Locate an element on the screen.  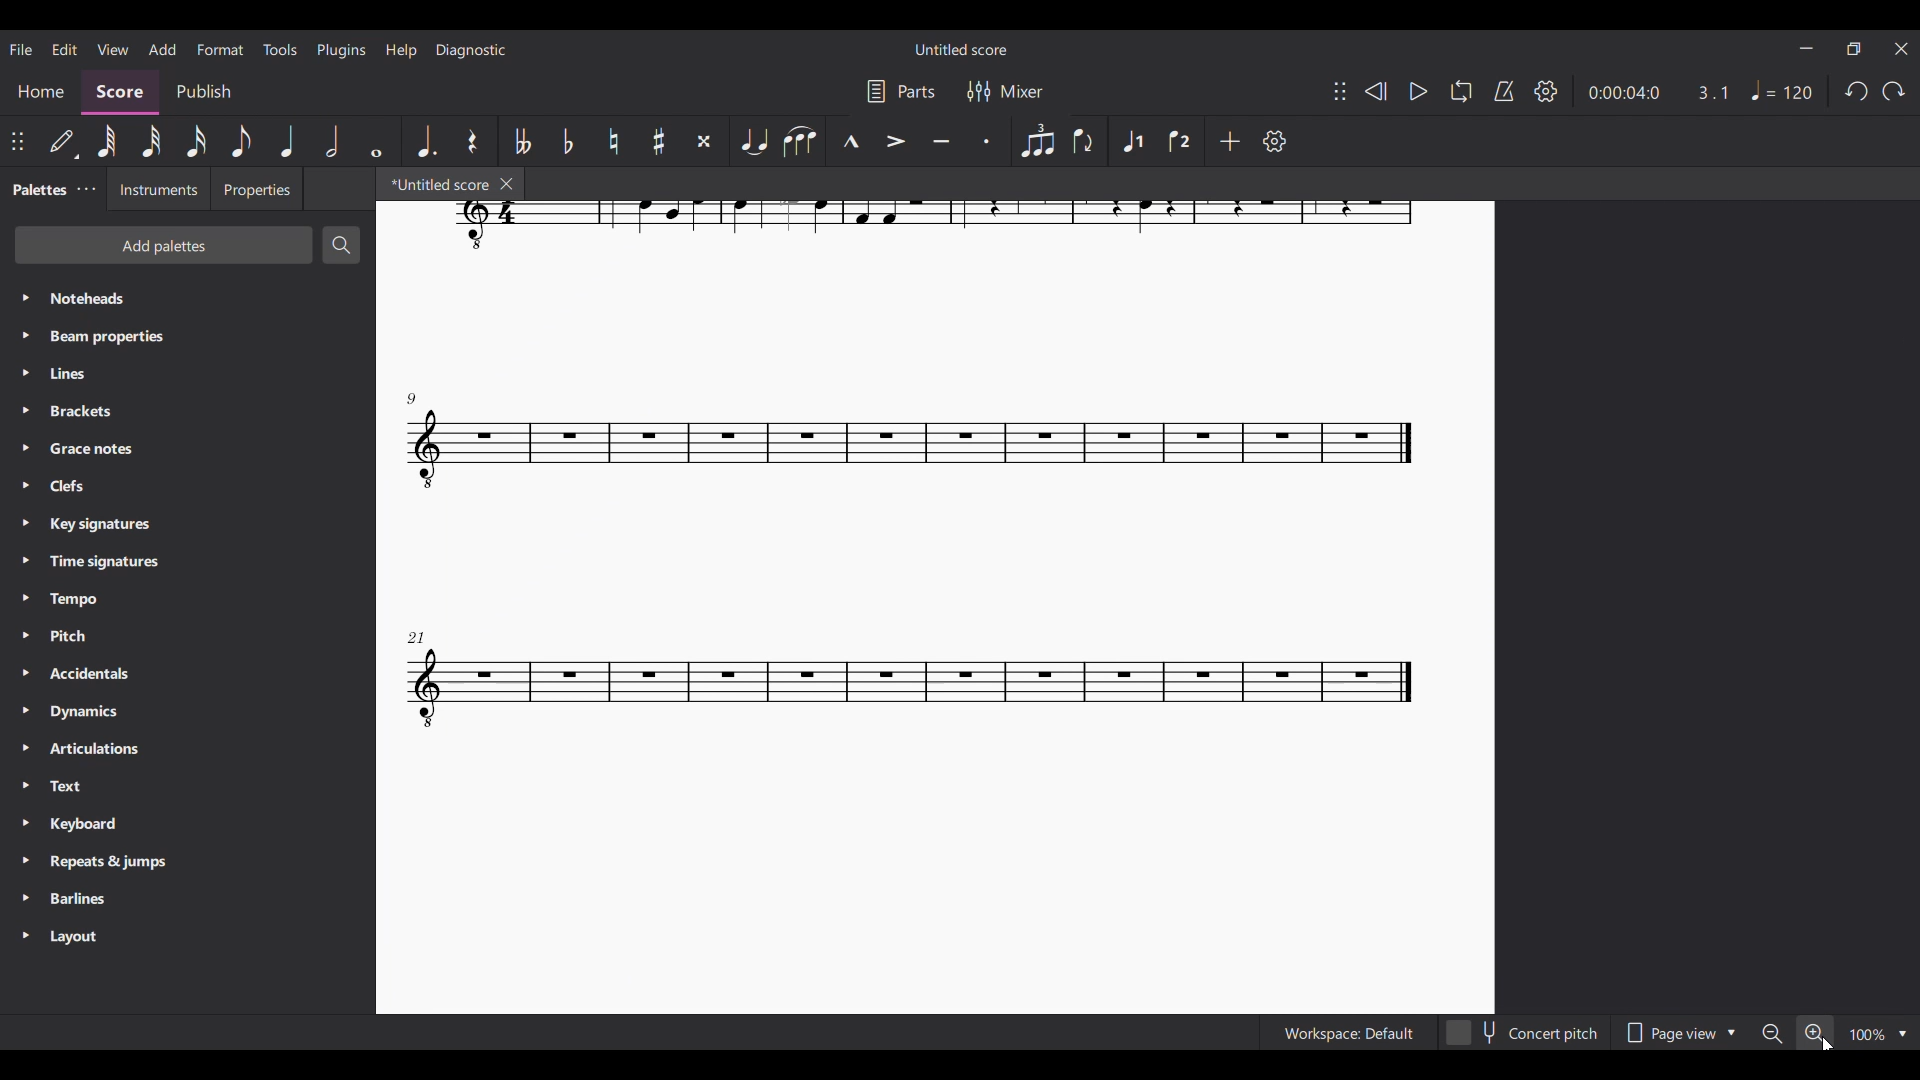
Settings is located at coordinates (1275, 140).